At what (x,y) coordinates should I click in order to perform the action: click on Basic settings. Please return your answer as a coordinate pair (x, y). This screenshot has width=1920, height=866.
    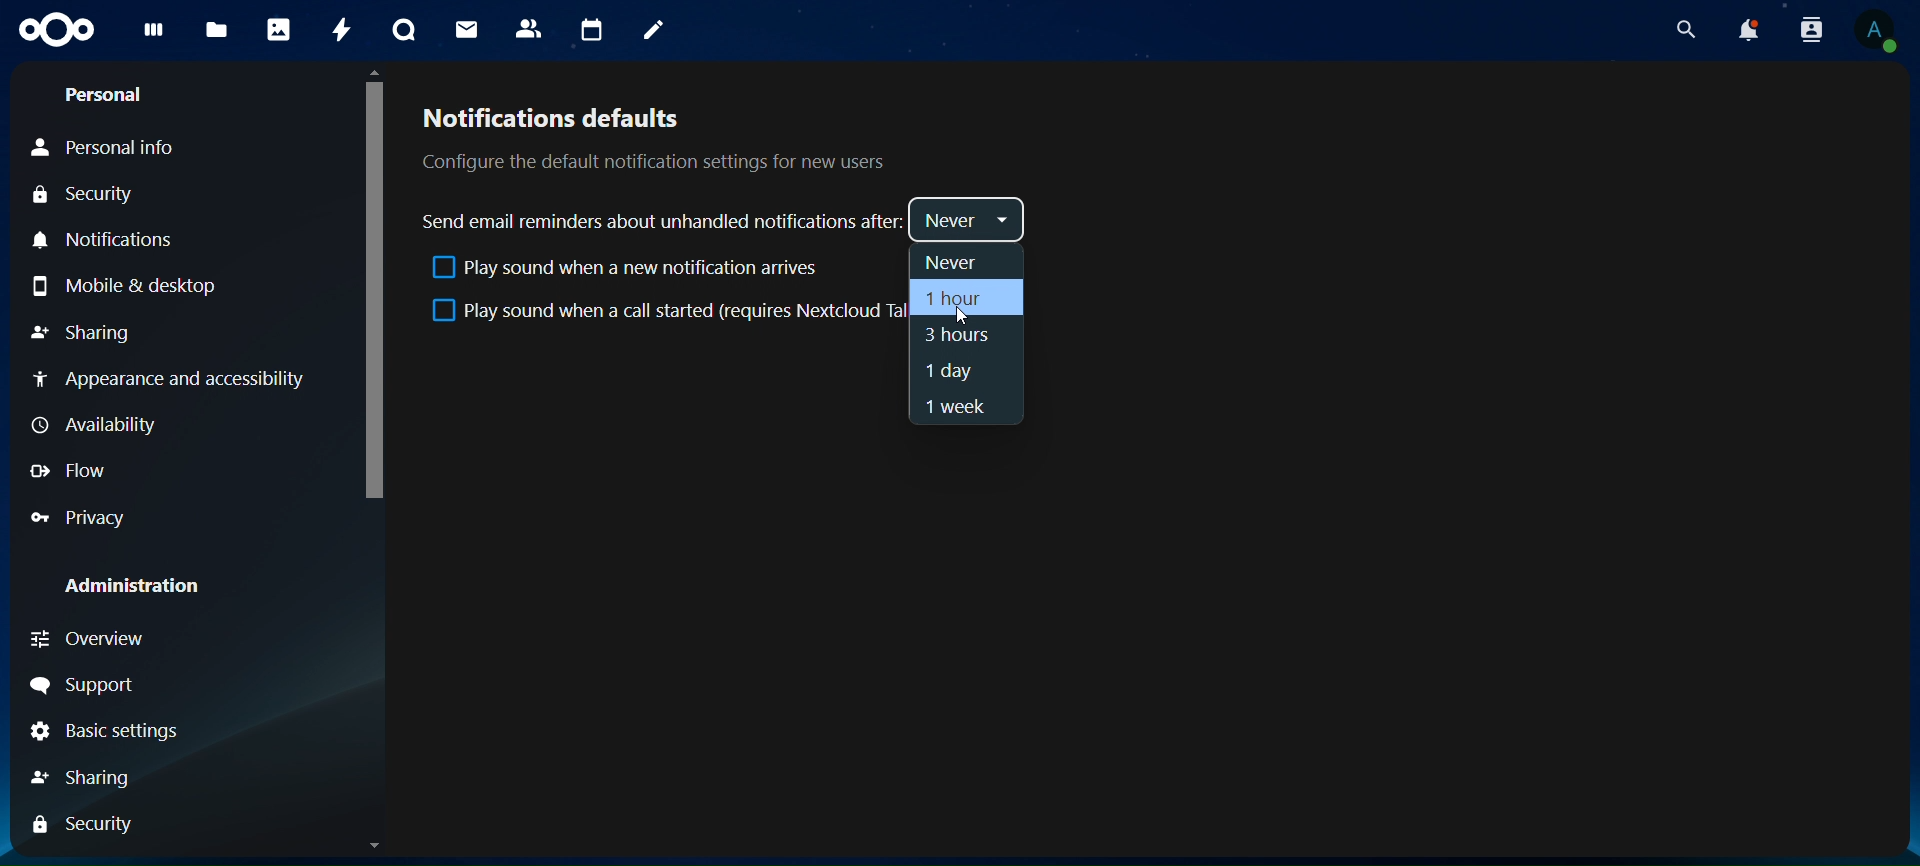
    Looking at the image, I should click on (101, 733).